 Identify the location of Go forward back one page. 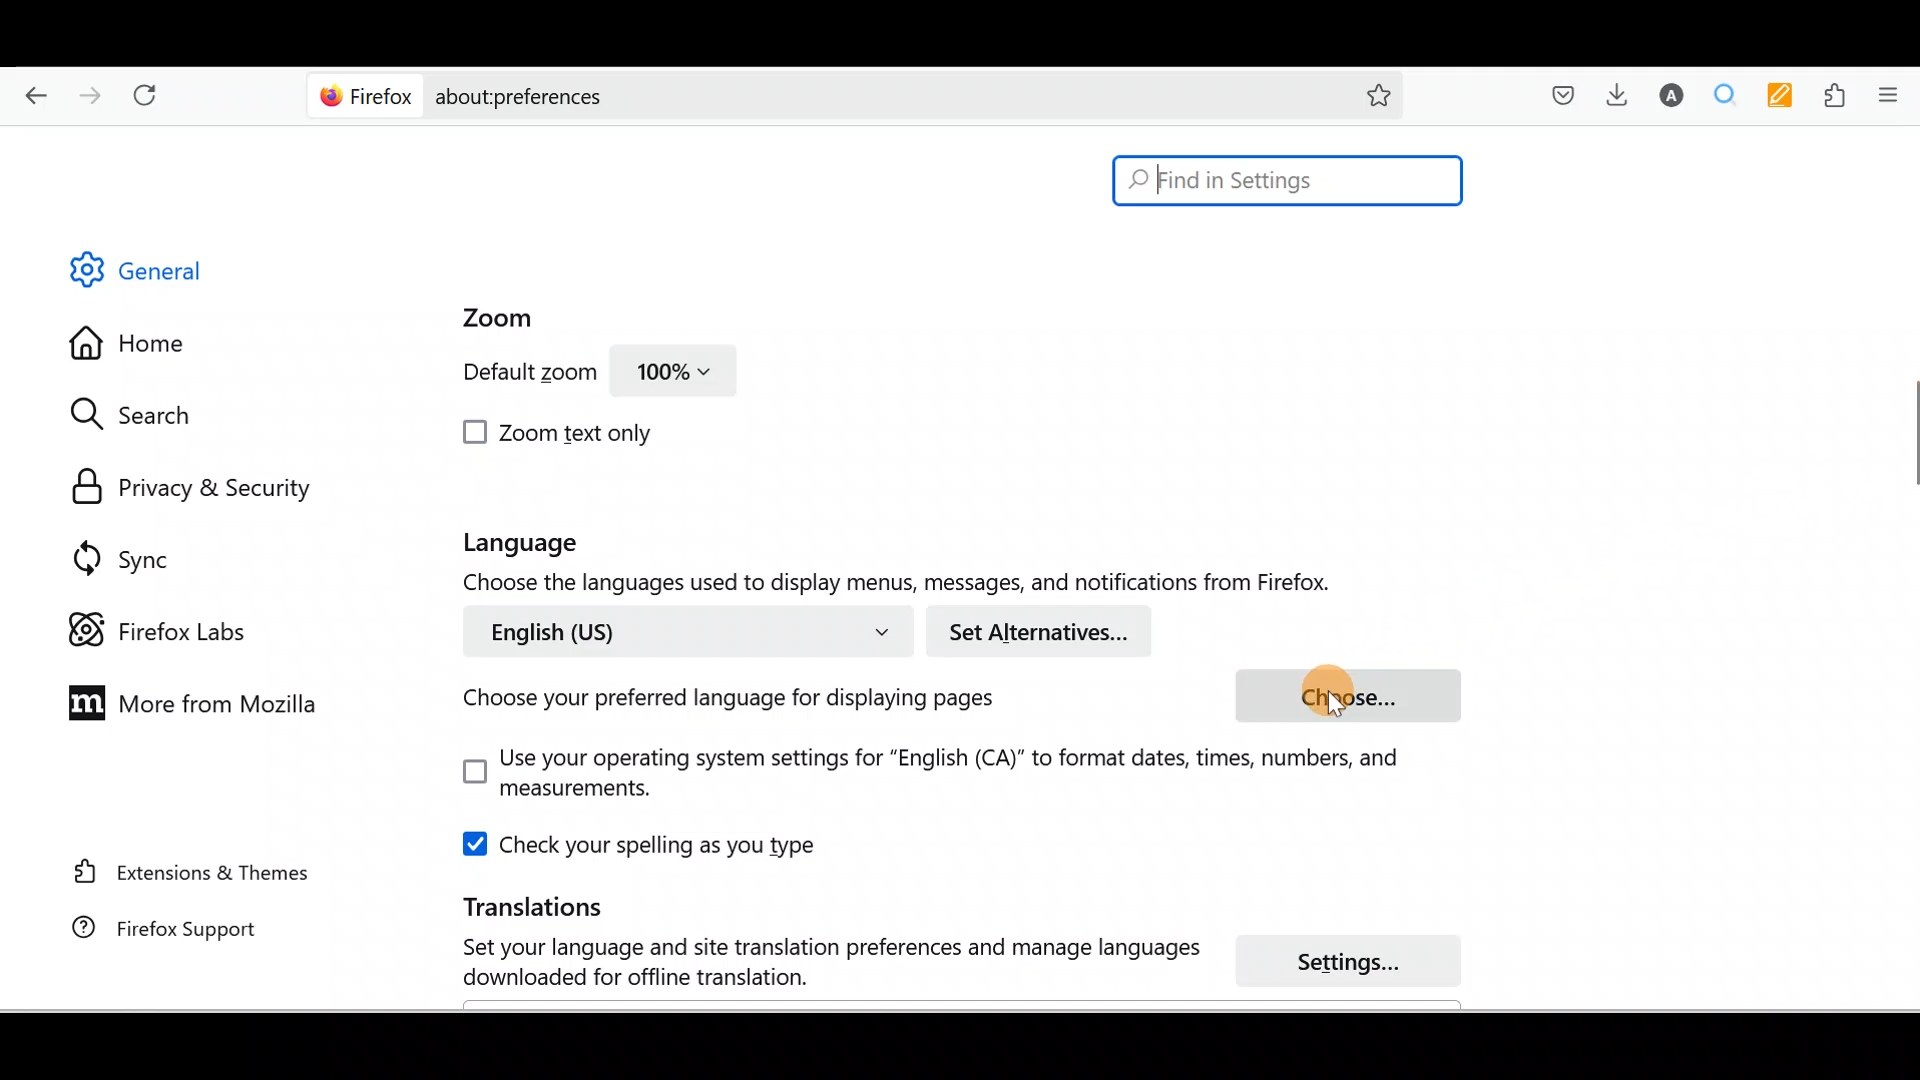
(93, 94).